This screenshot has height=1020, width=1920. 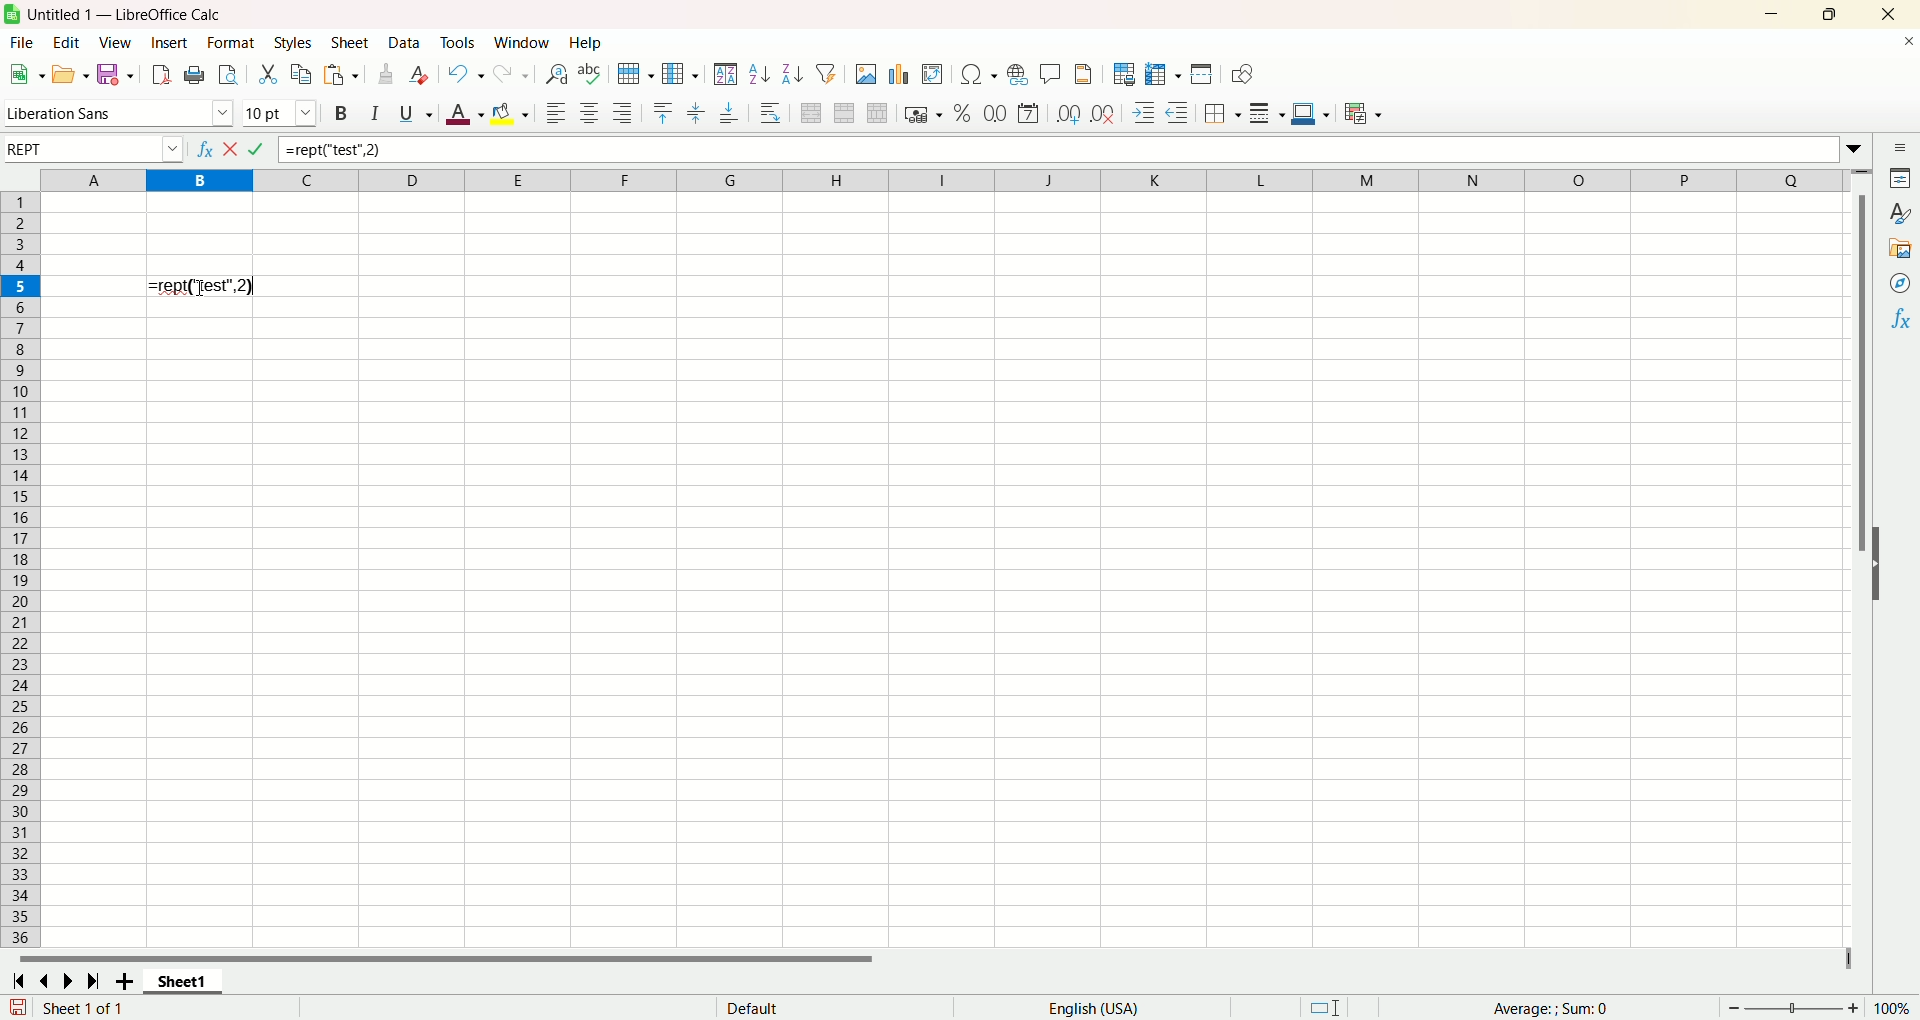 What do you see at coordinates (1559, 1009) in the screenshot?
I see `average` at bounding box center [1559, 1009].